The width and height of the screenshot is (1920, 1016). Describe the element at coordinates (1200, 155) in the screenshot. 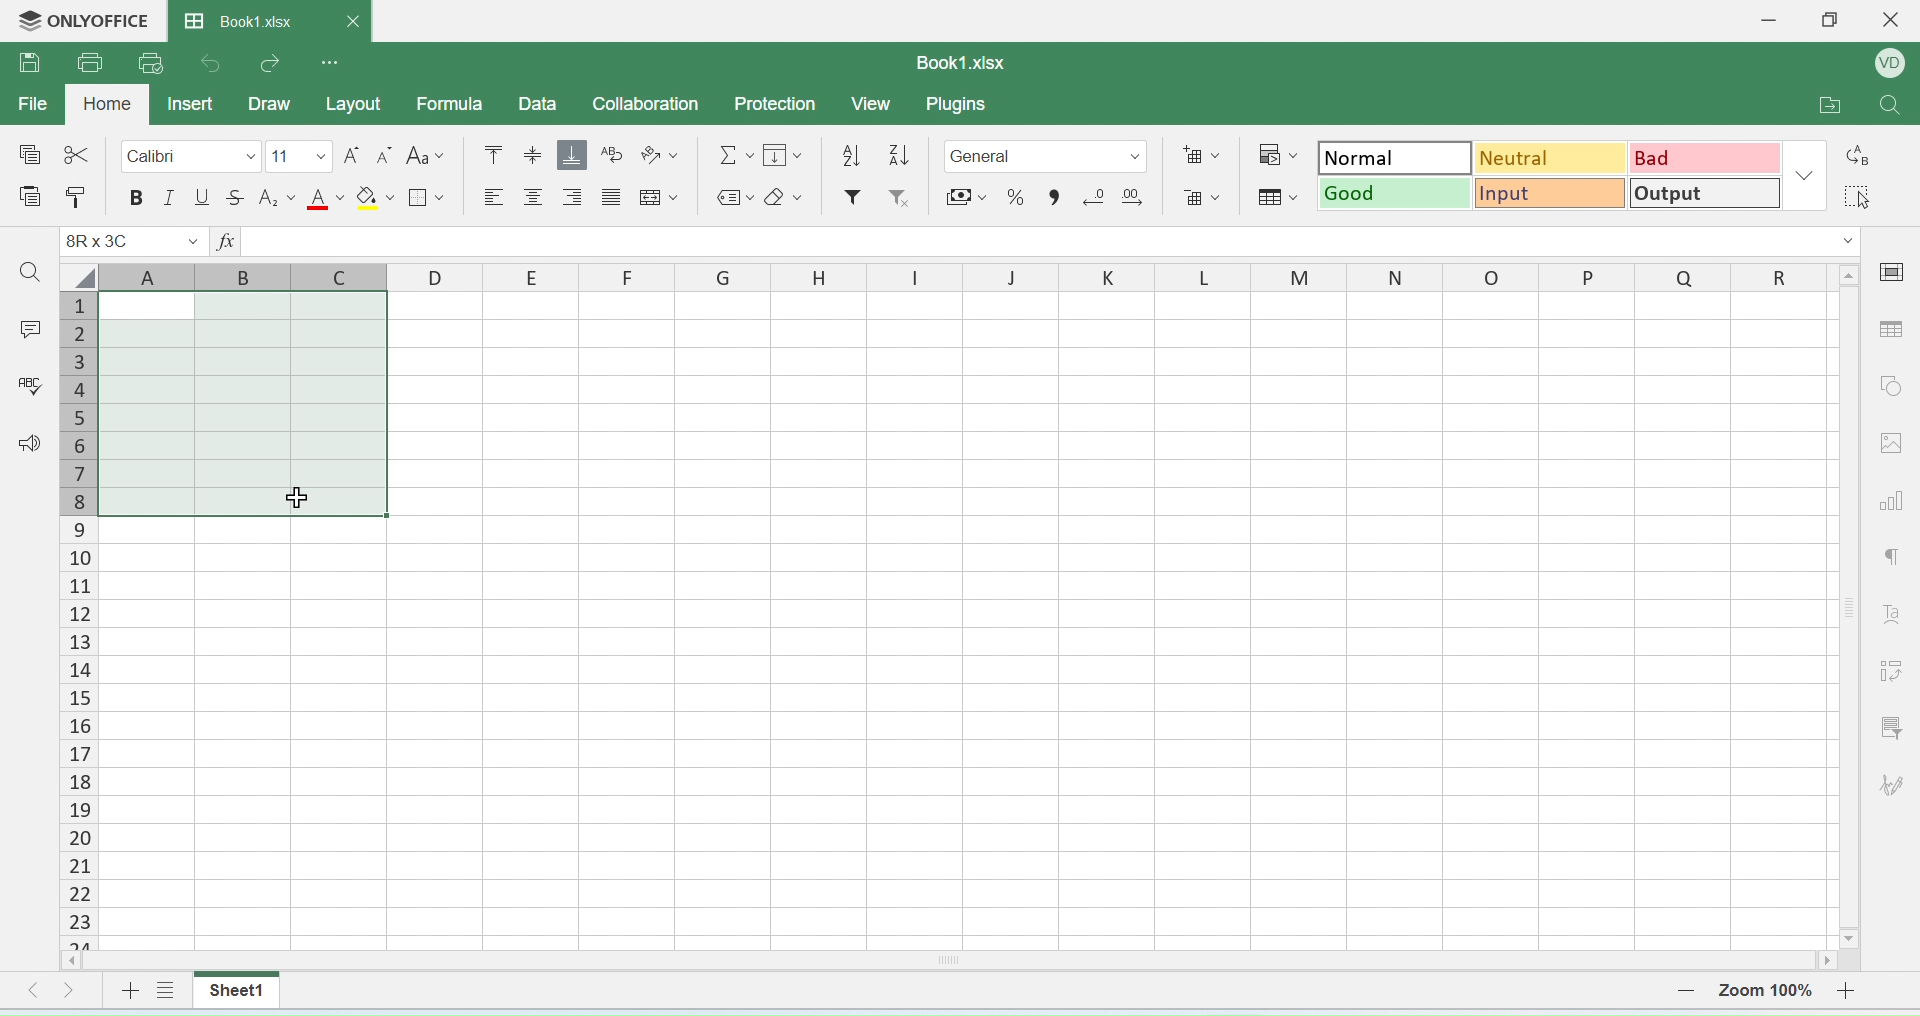

I see `add cells` at that location.